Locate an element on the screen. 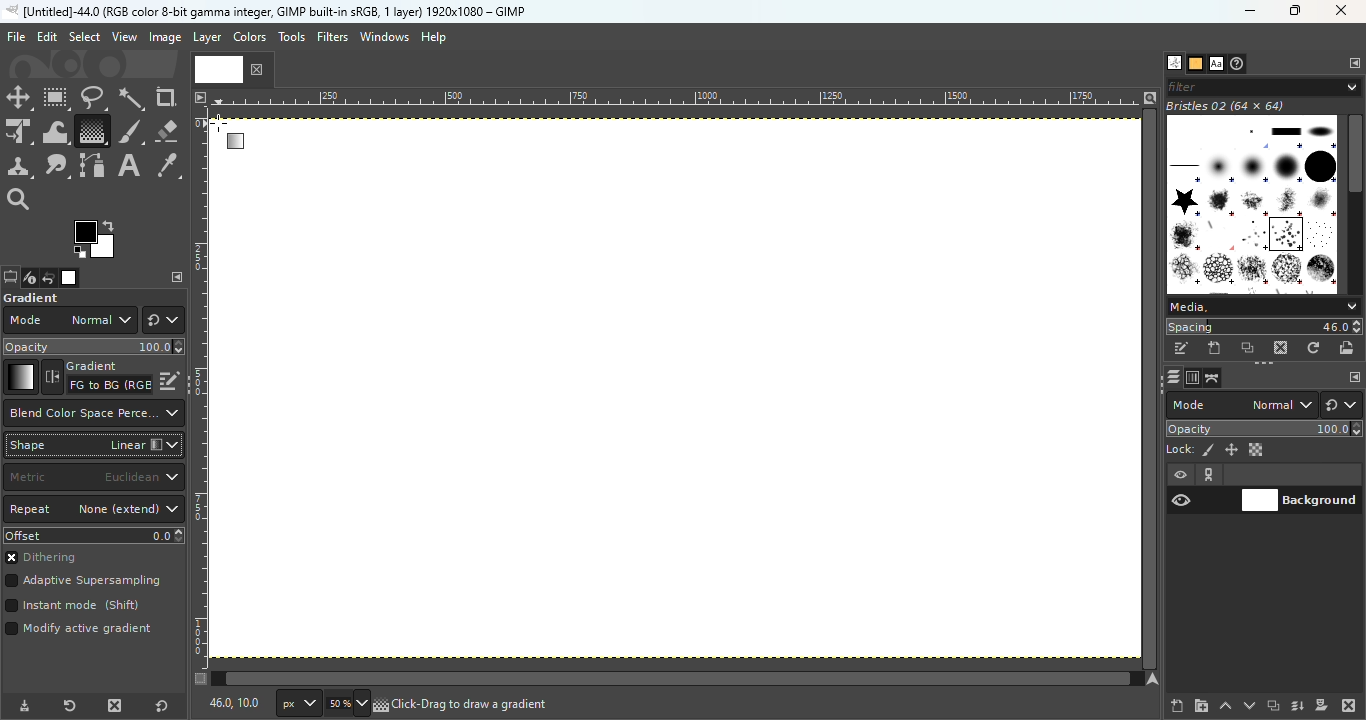 The height and width of the screenshot is (720, 1366). Refresh brushes is located at coordinates (1314, 348).